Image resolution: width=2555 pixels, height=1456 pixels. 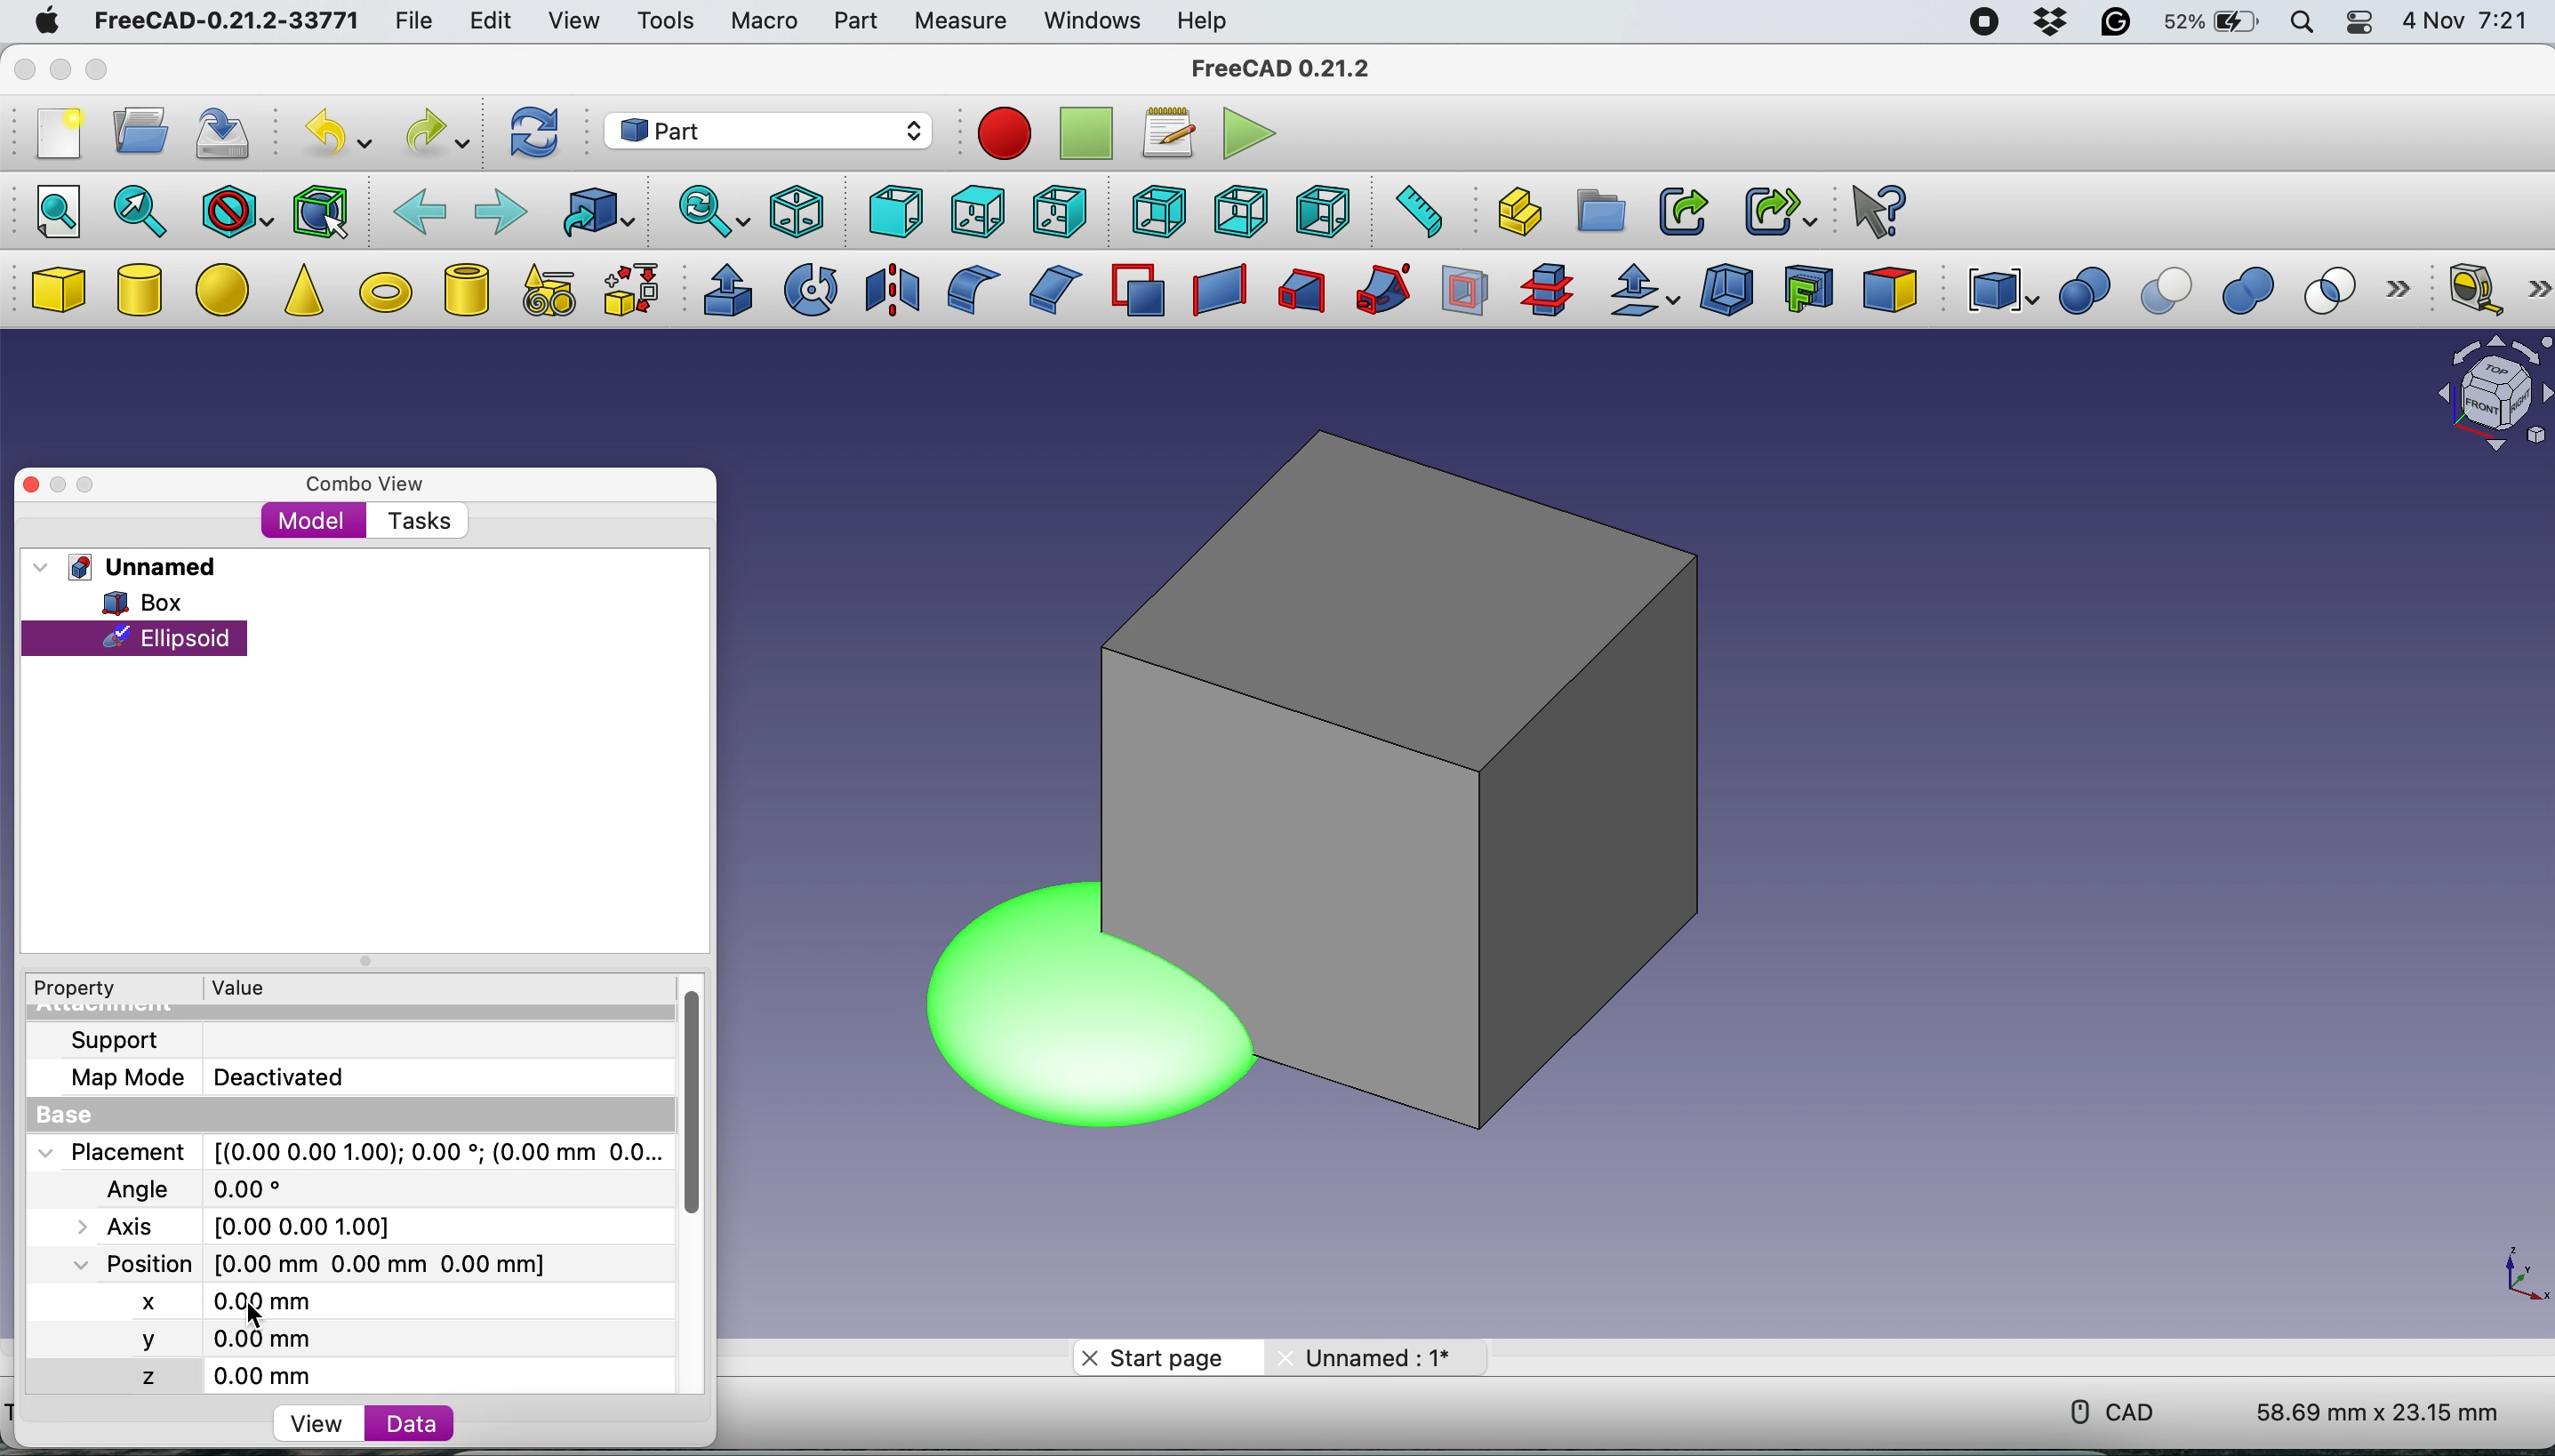 I want to click on battery, so click(x=2207, y=24).